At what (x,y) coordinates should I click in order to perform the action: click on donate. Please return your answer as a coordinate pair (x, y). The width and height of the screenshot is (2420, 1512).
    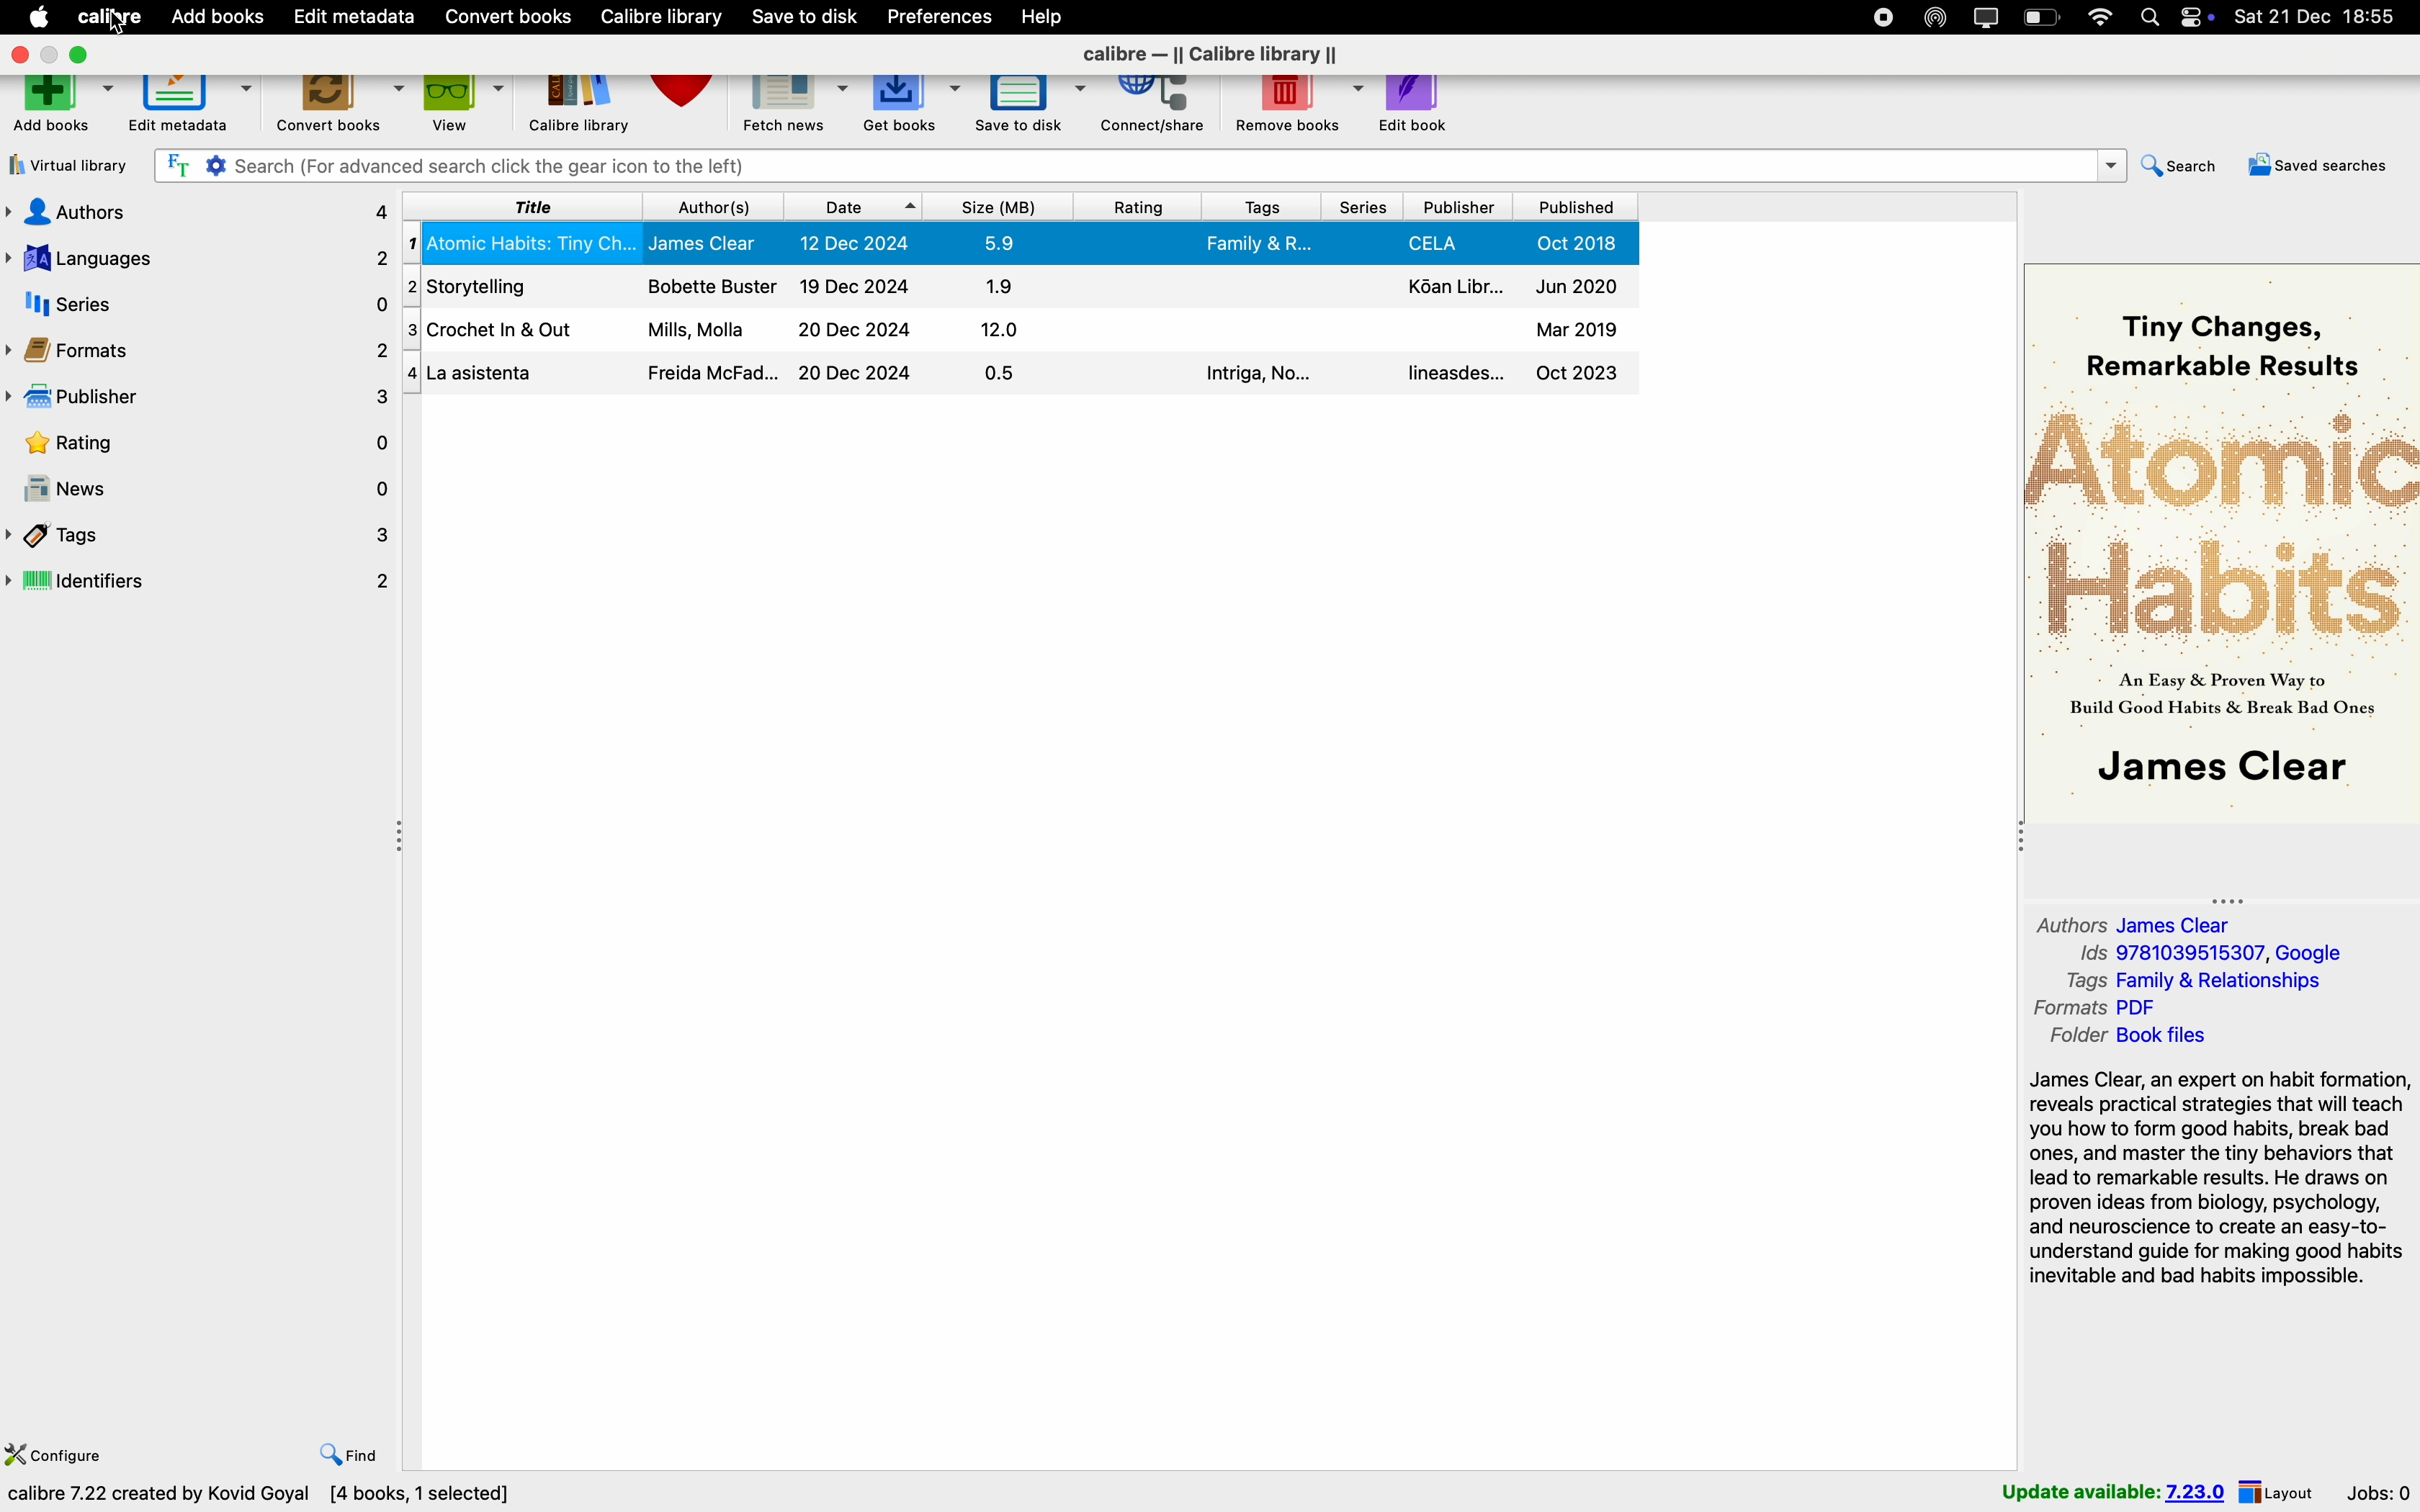
    Looking at the image, I should click on (688, 104).